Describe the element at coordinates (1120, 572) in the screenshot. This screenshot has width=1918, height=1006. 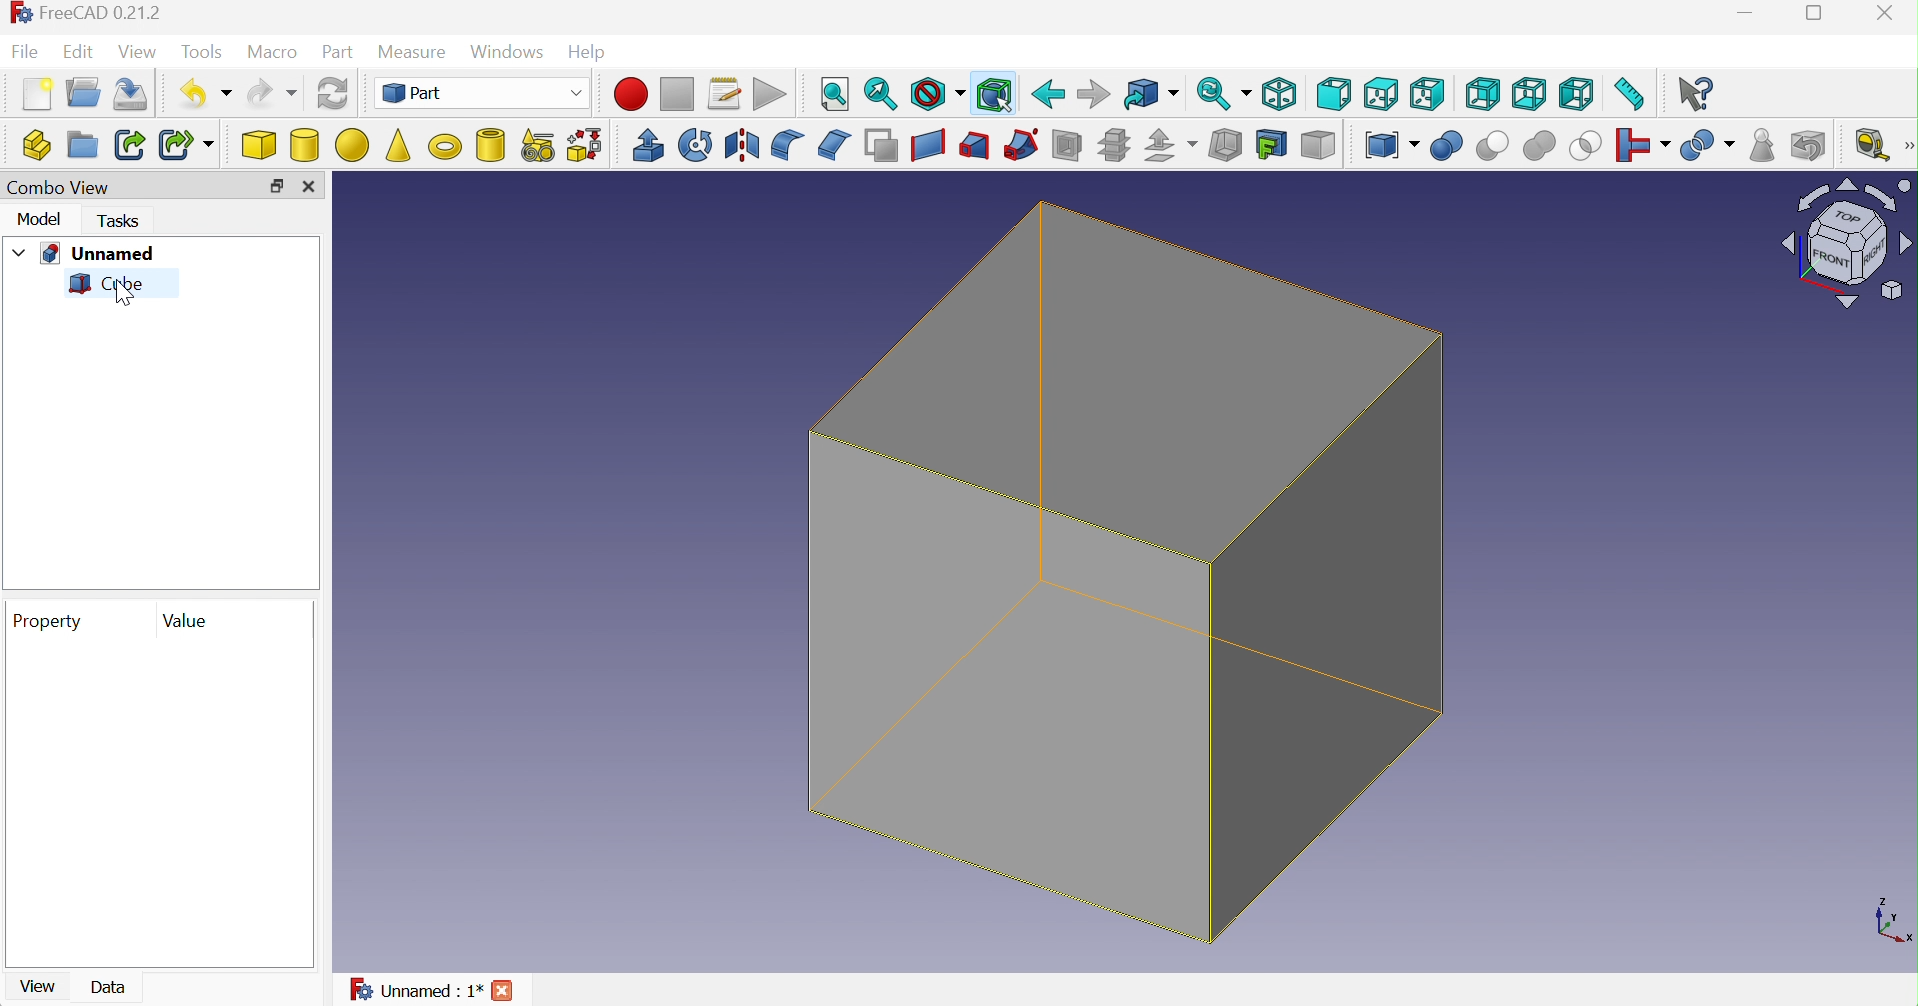
I see `Cube` at that location.